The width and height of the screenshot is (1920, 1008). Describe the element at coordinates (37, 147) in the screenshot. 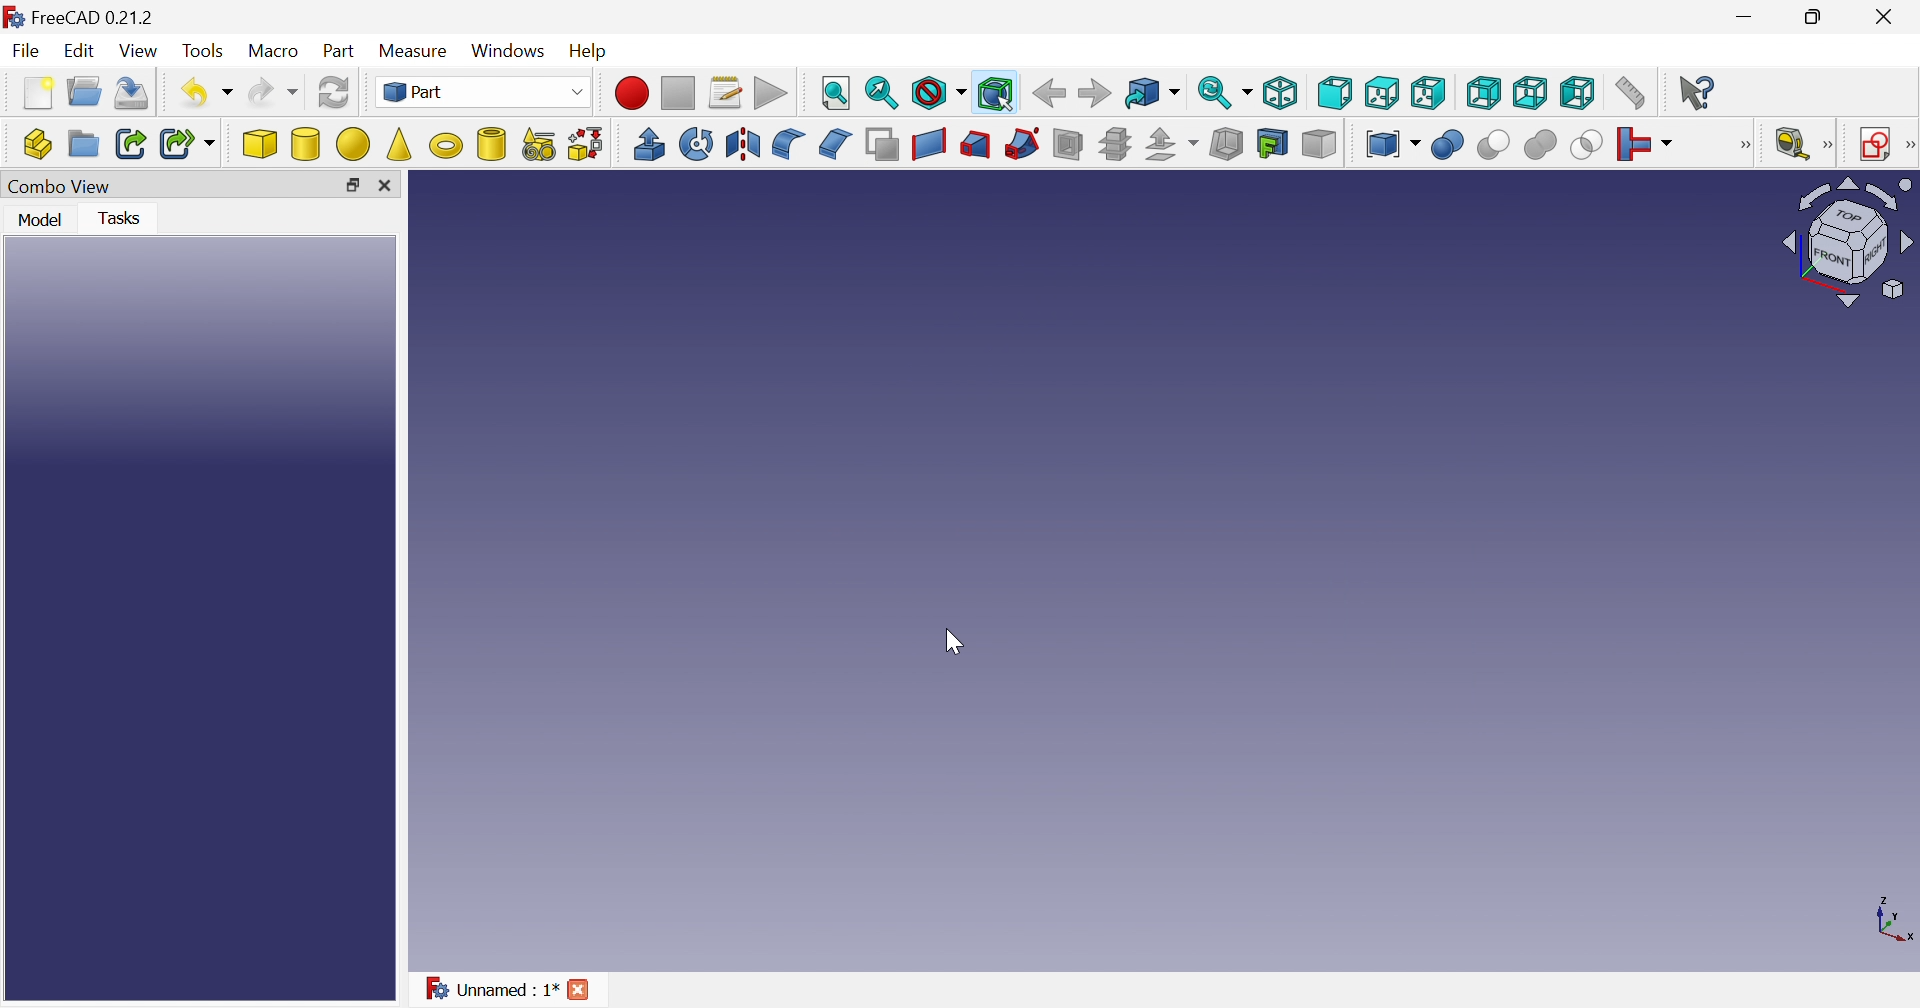

I see `Create part` at that location.